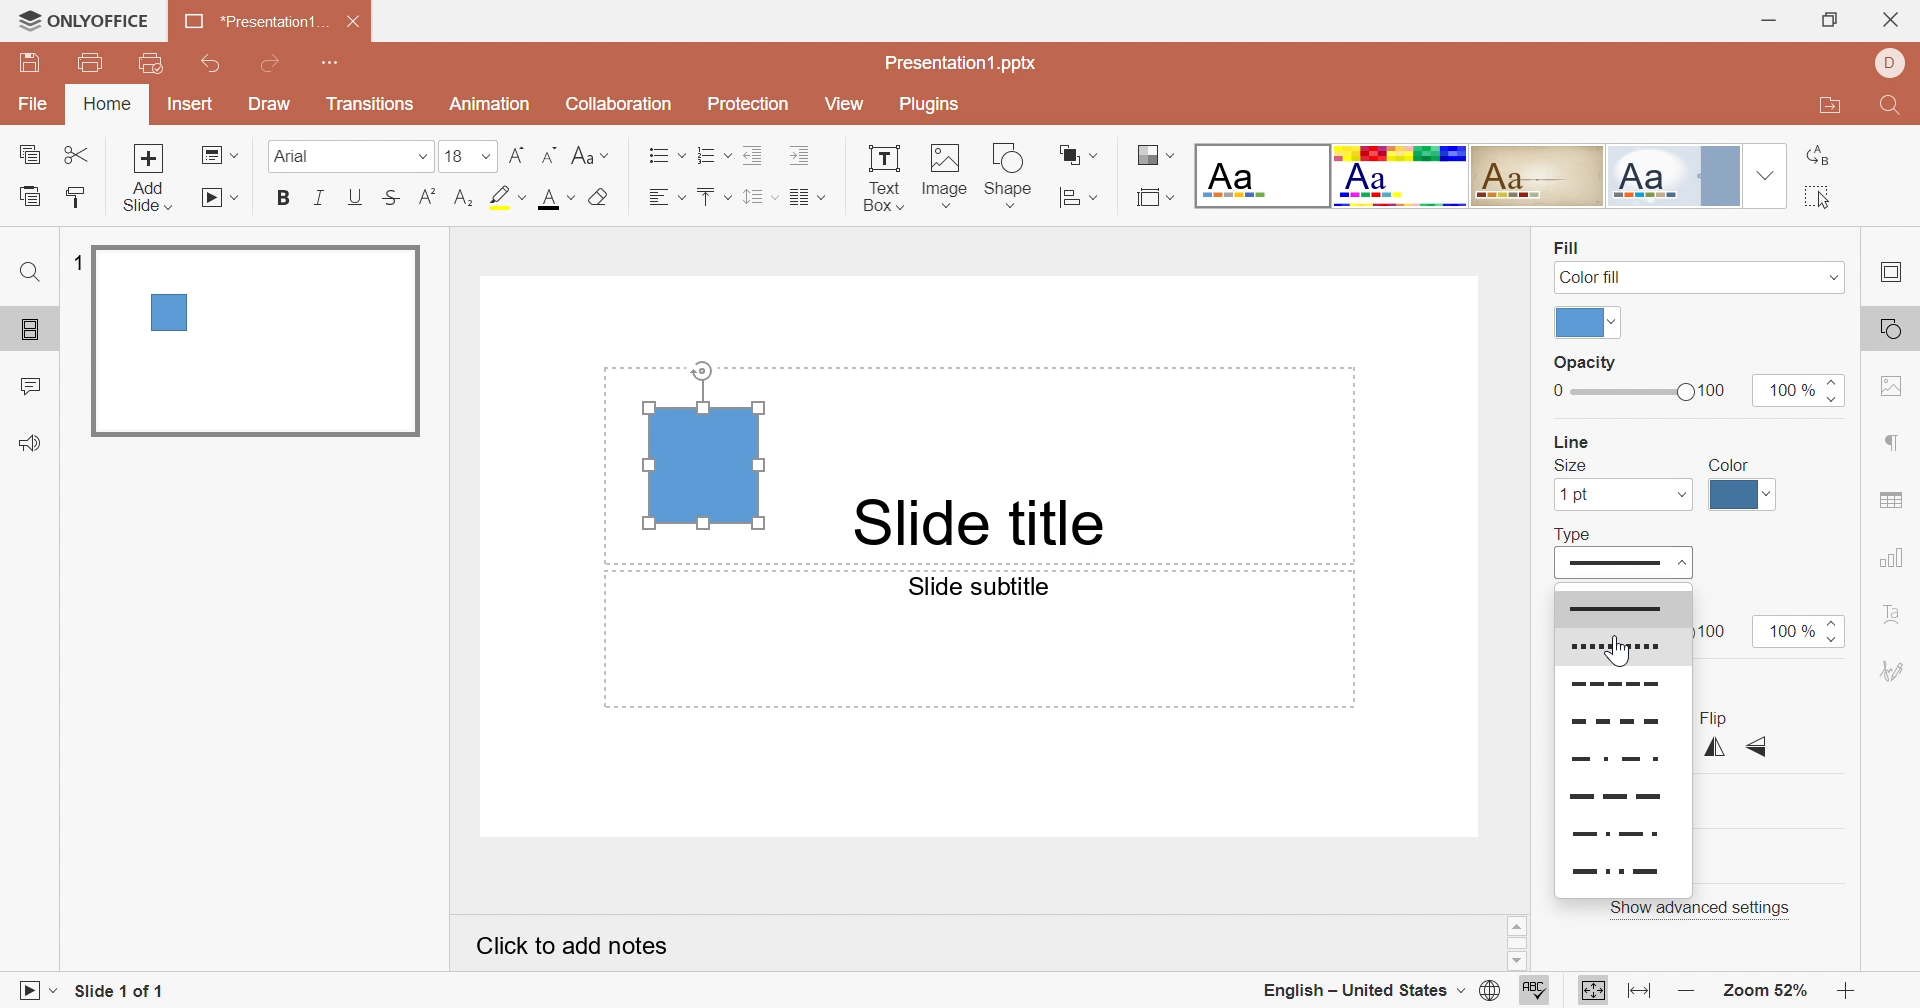 Image resolution: width=1920 pixels, height=1008 pixels. I want to click on DELL, so click(1886, 63).